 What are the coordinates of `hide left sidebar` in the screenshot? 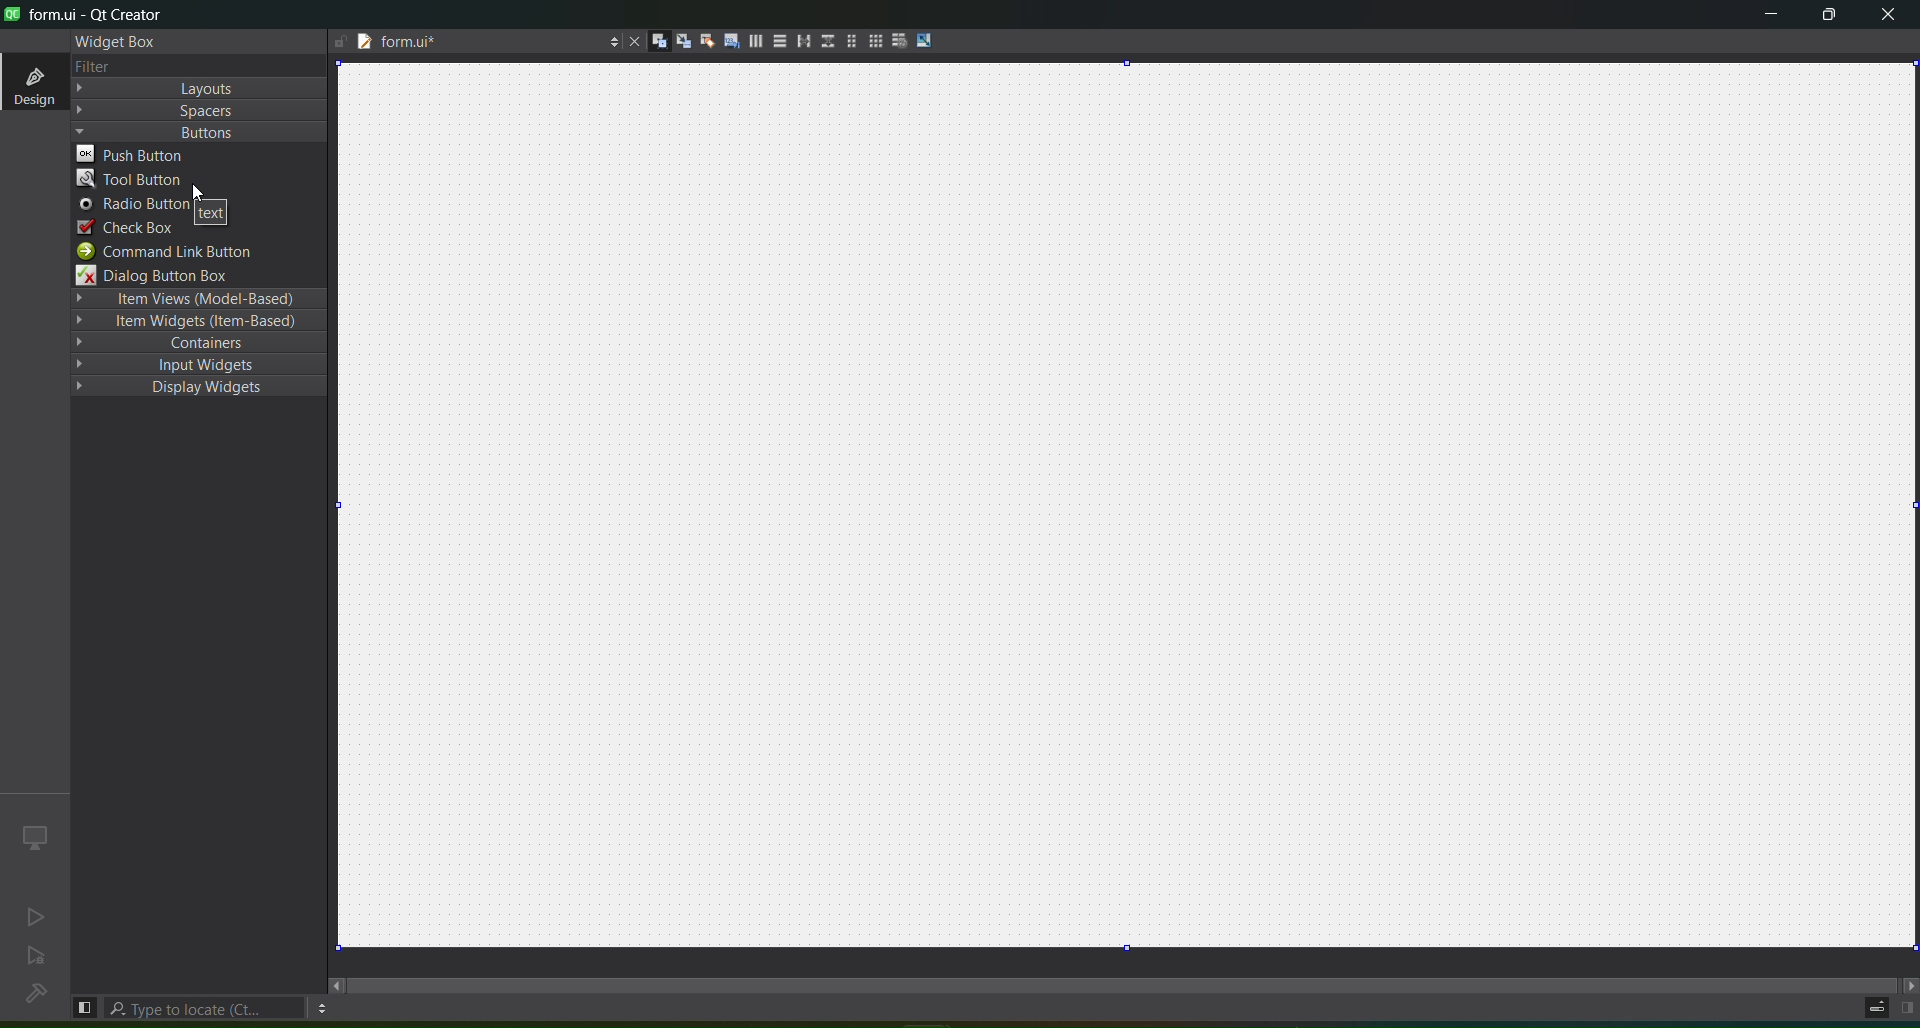 It's located at (85, 1006).